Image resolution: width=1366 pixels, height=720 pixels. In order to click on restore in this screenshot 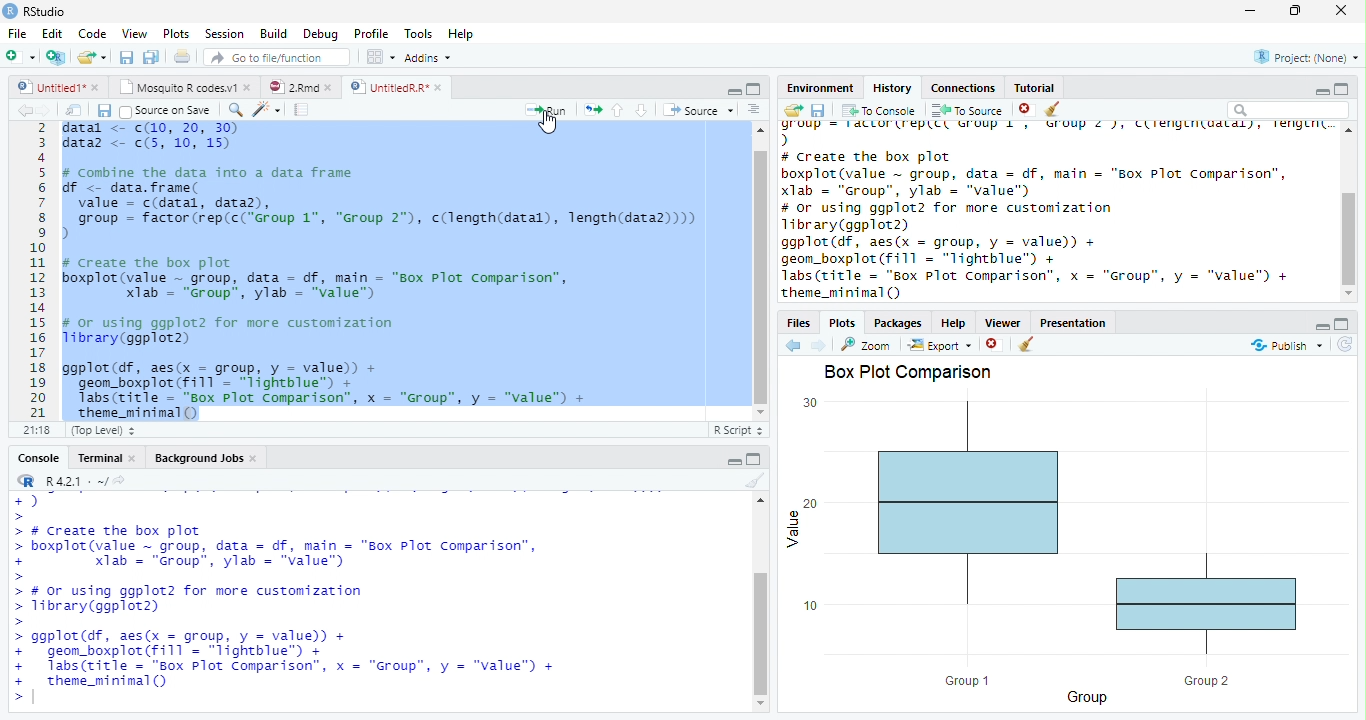, I will do `click(1295, 11)`.